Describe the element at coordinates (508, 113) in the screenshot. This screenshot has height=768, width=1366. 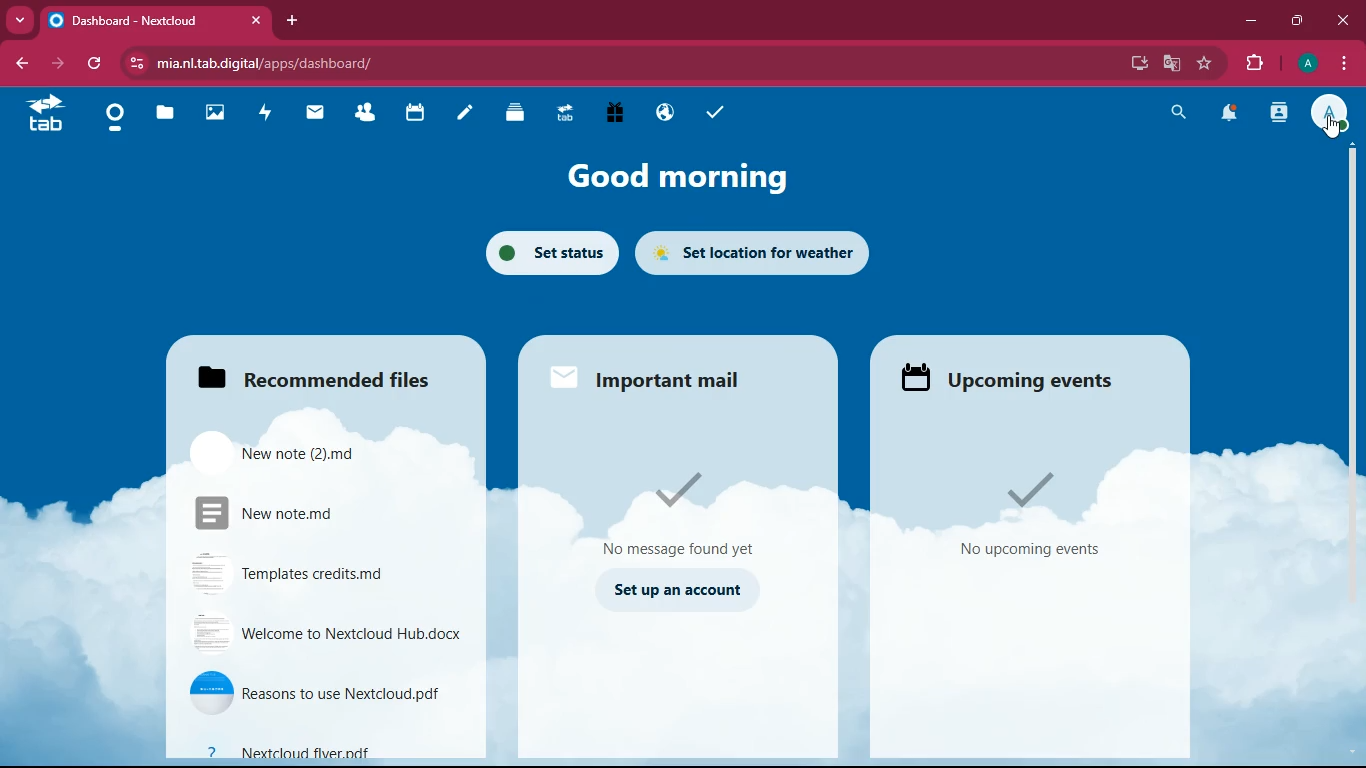
I see `layers` at that location.